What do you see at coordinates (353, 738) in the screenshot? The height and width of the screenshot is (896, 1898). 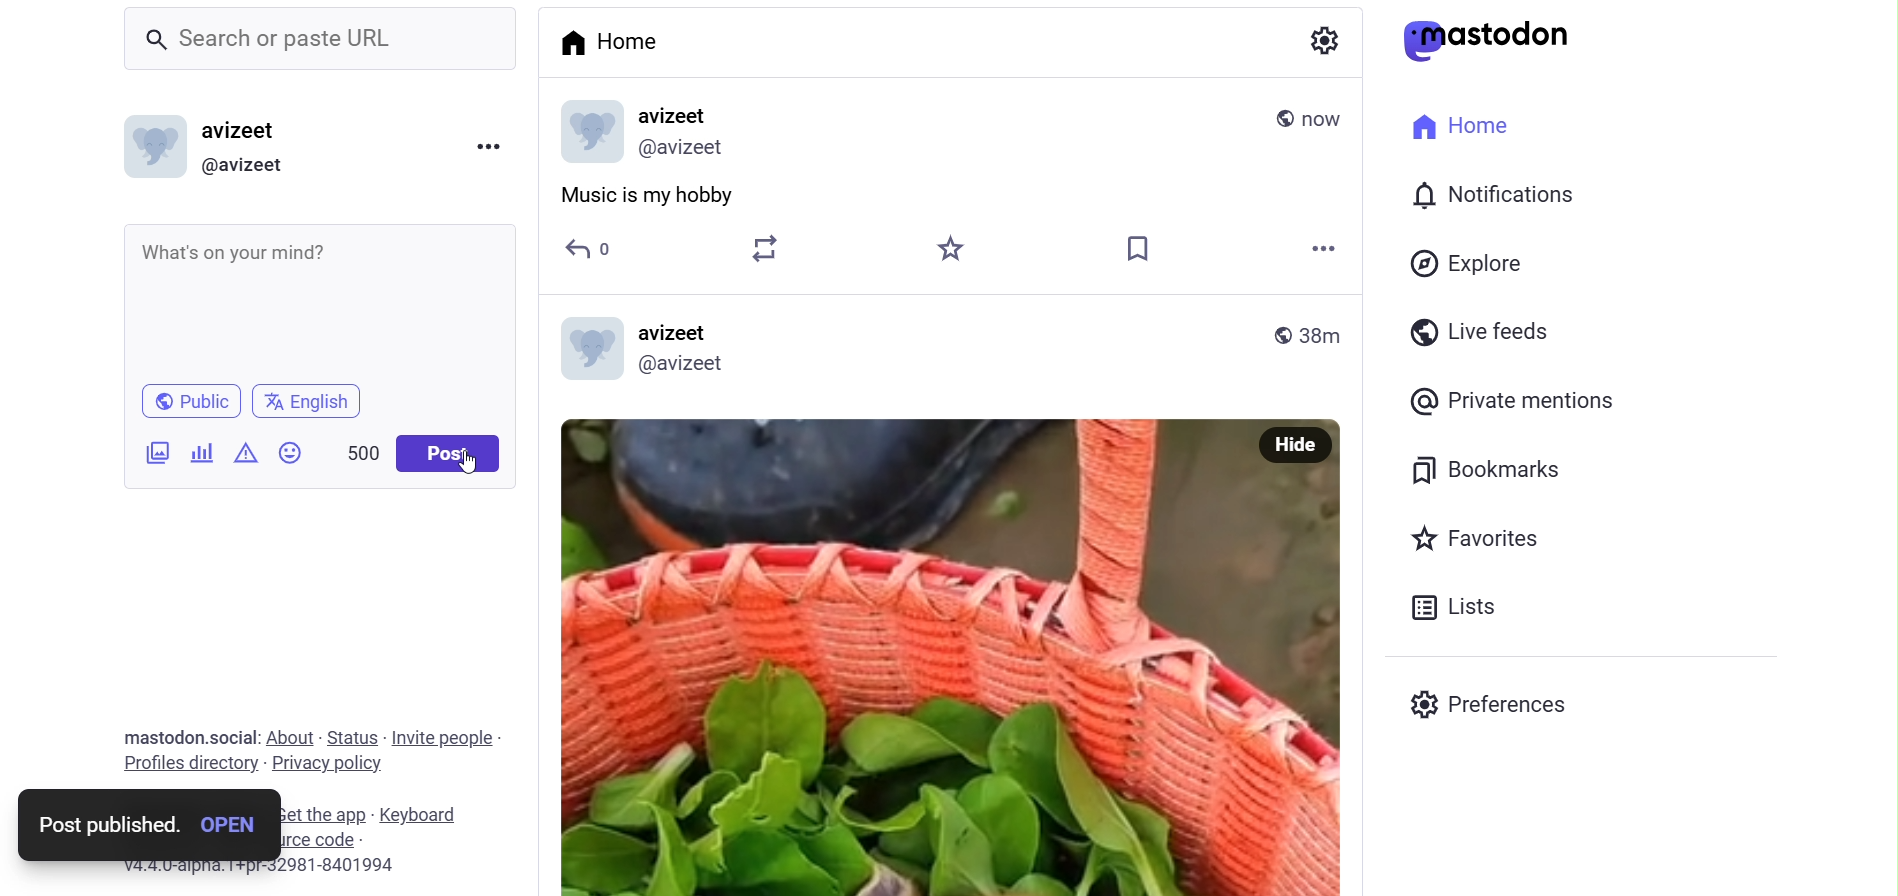 I see `Status` at bounding box center [353, 738].